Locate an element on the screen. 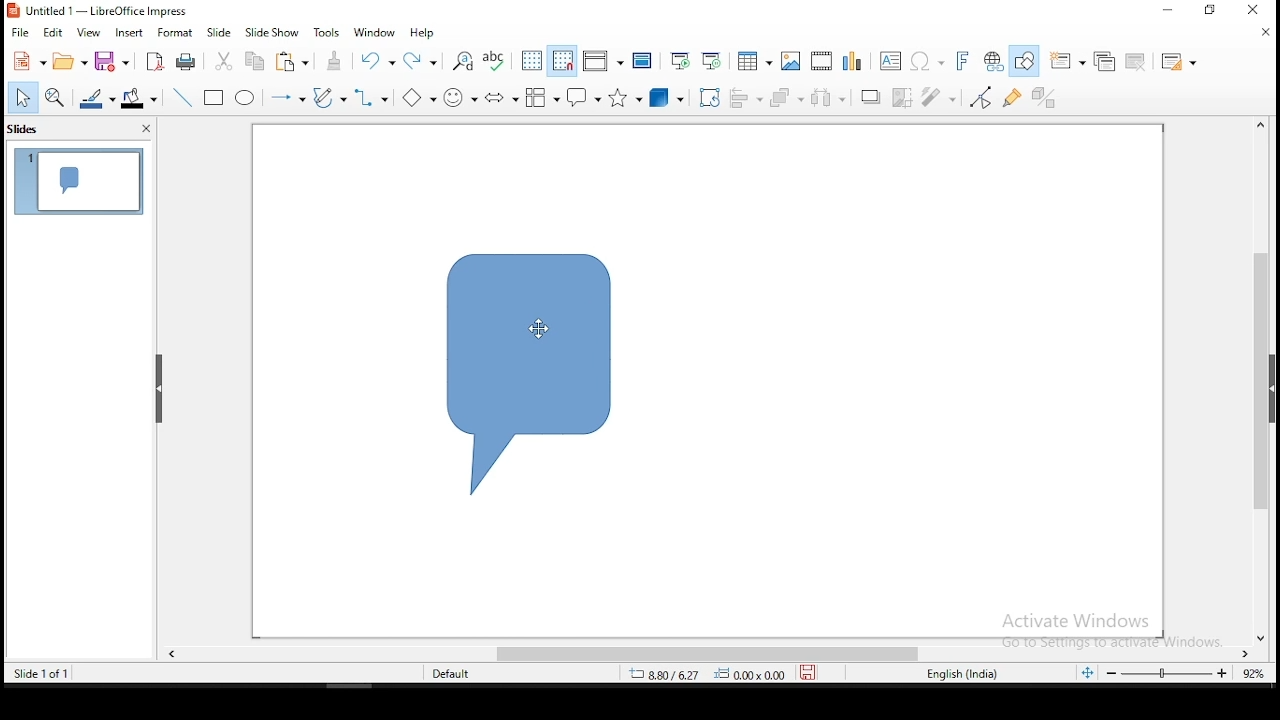 This screenshot has height=720, width=1280. table is located at coordinates (752, 59).